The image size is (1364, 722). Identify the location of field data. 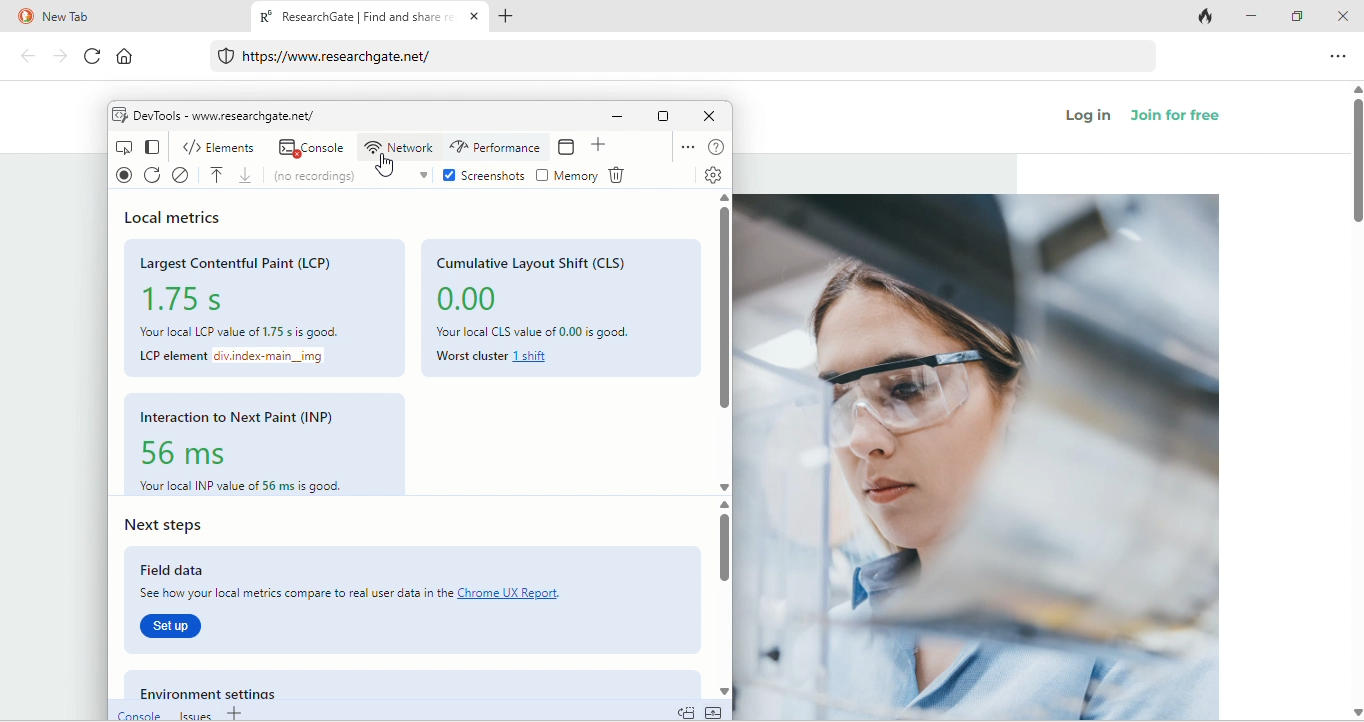
(204, 572).